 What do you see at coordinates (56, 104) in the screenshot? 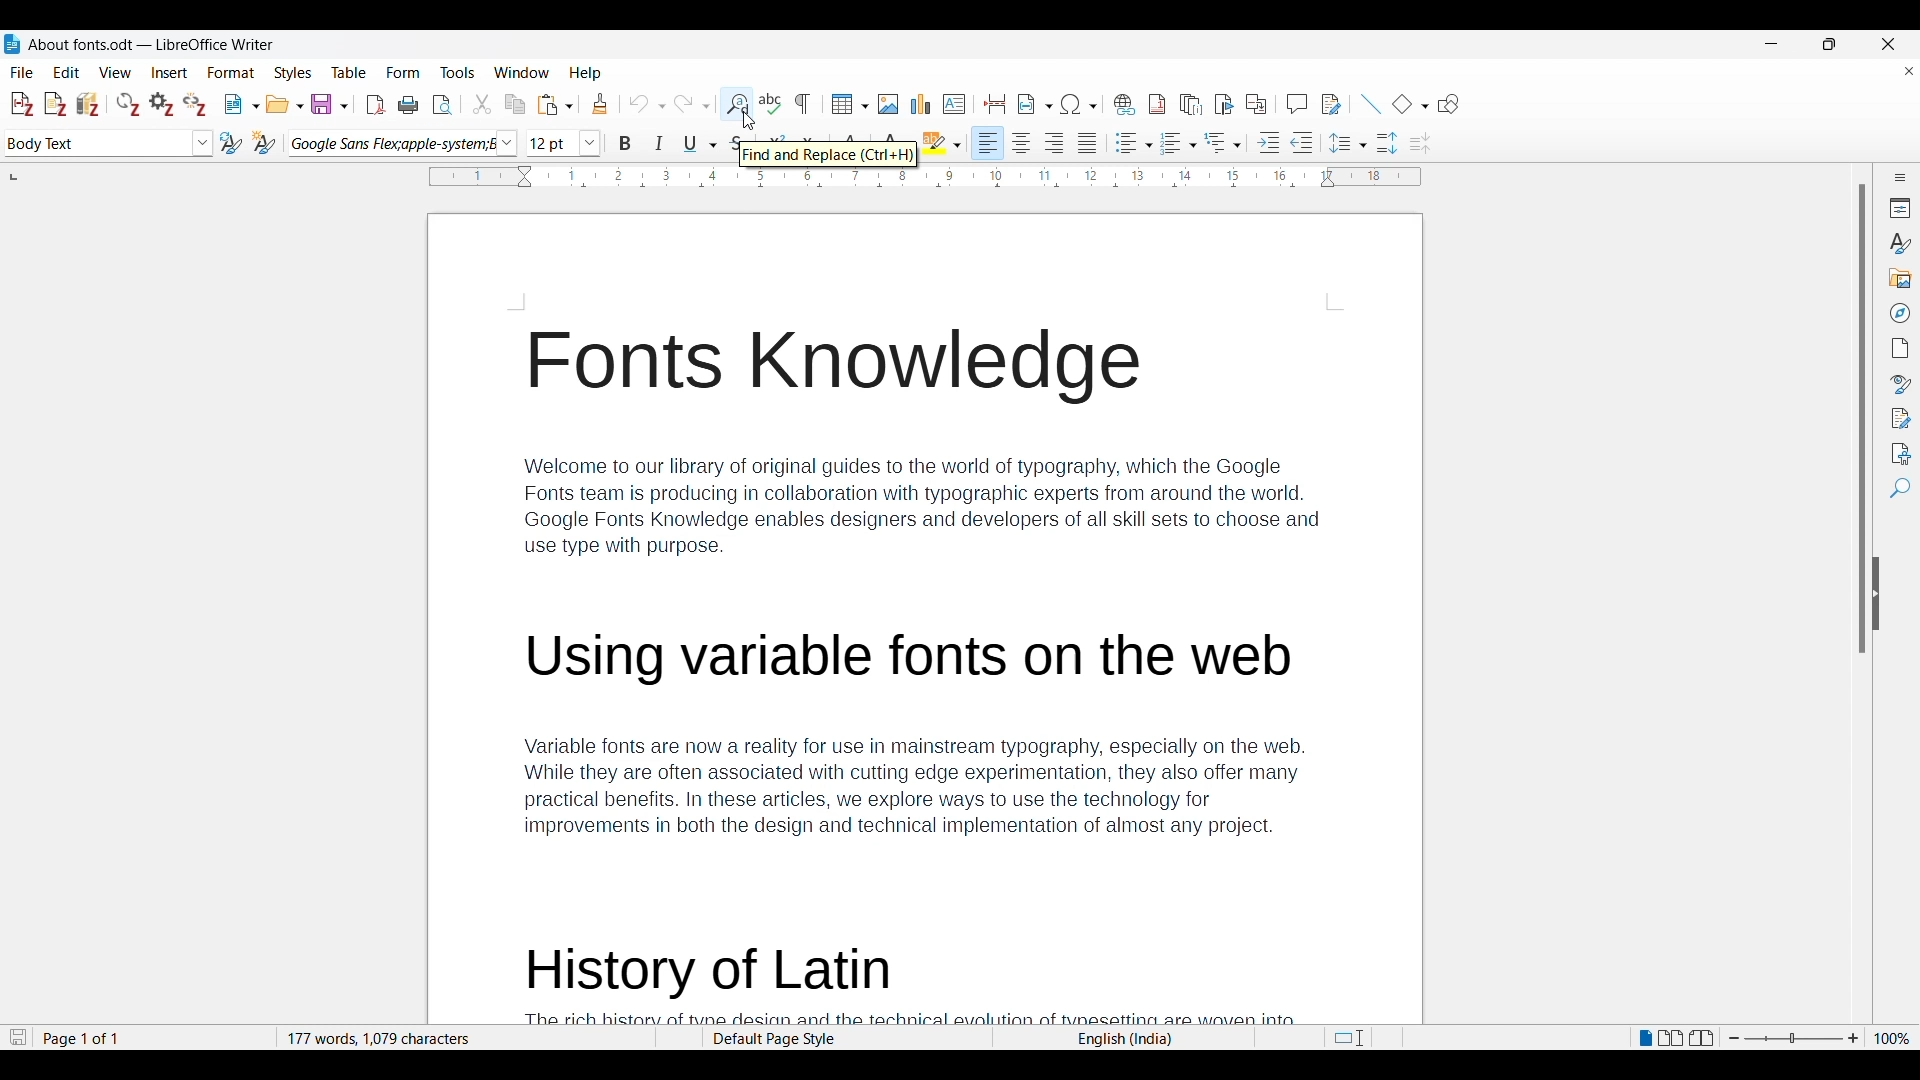
I see `Add/Edit note` at bounding box center [56, 104].